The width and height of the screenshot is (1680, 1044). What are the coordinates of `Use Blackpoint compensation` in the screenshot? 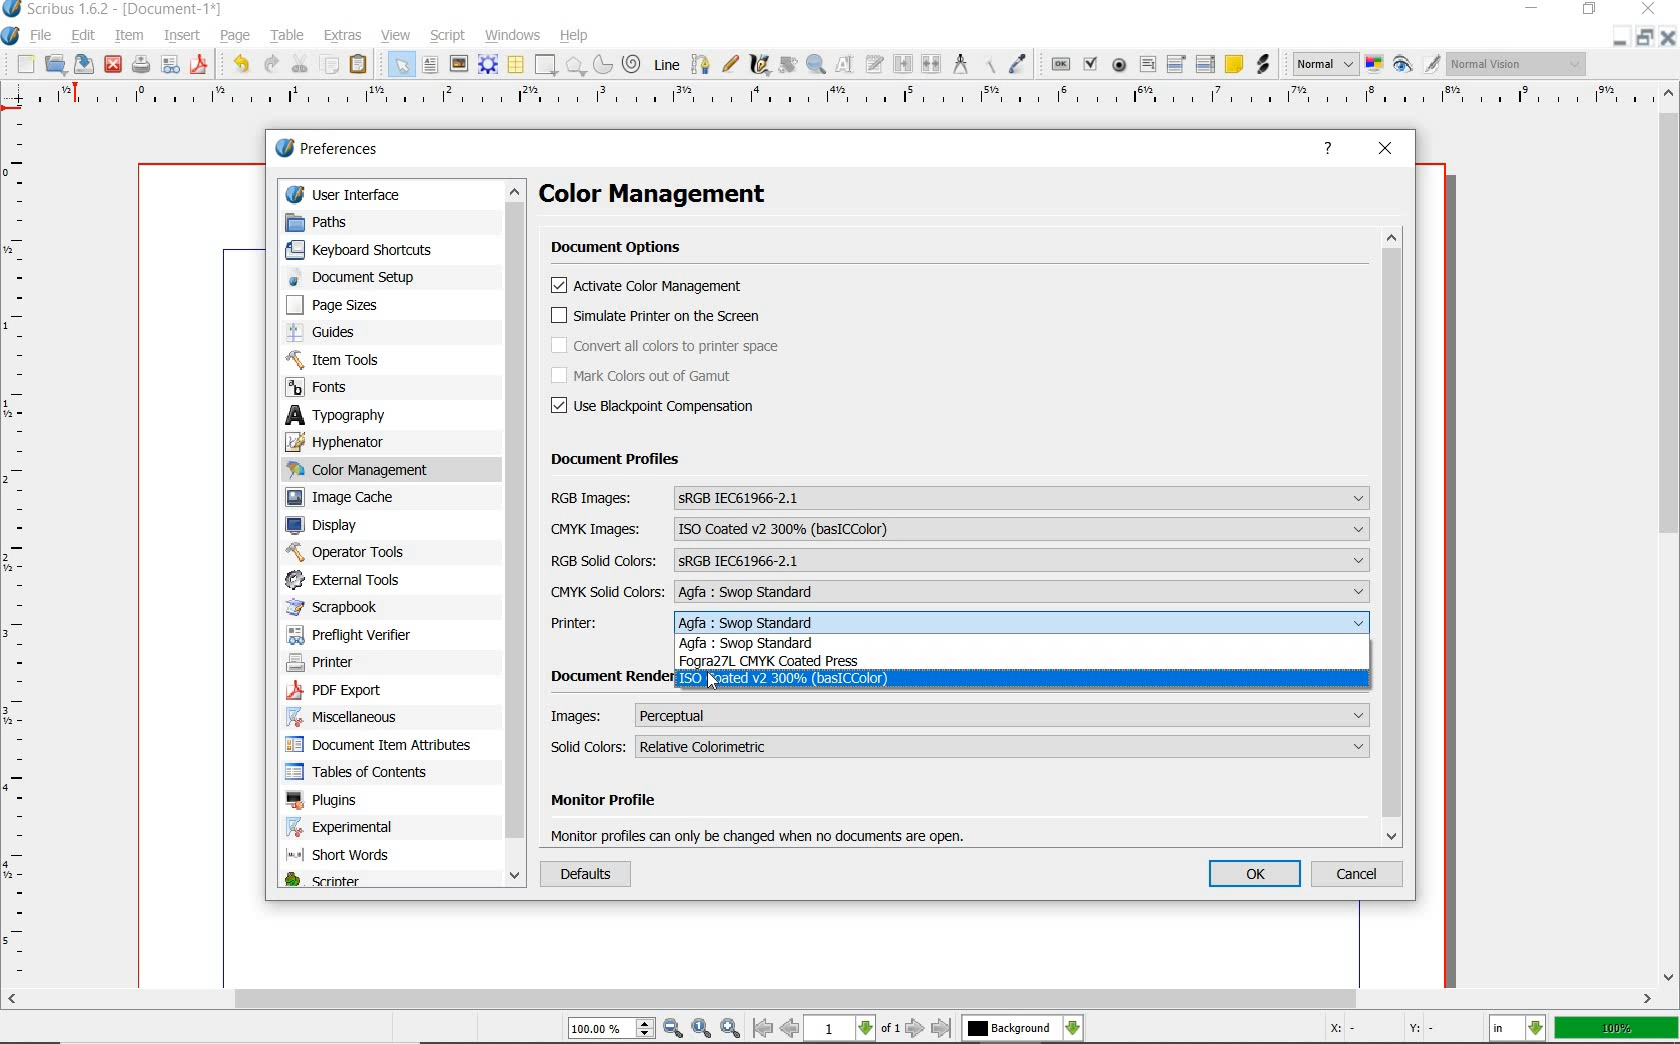 It's located at (660, 407).